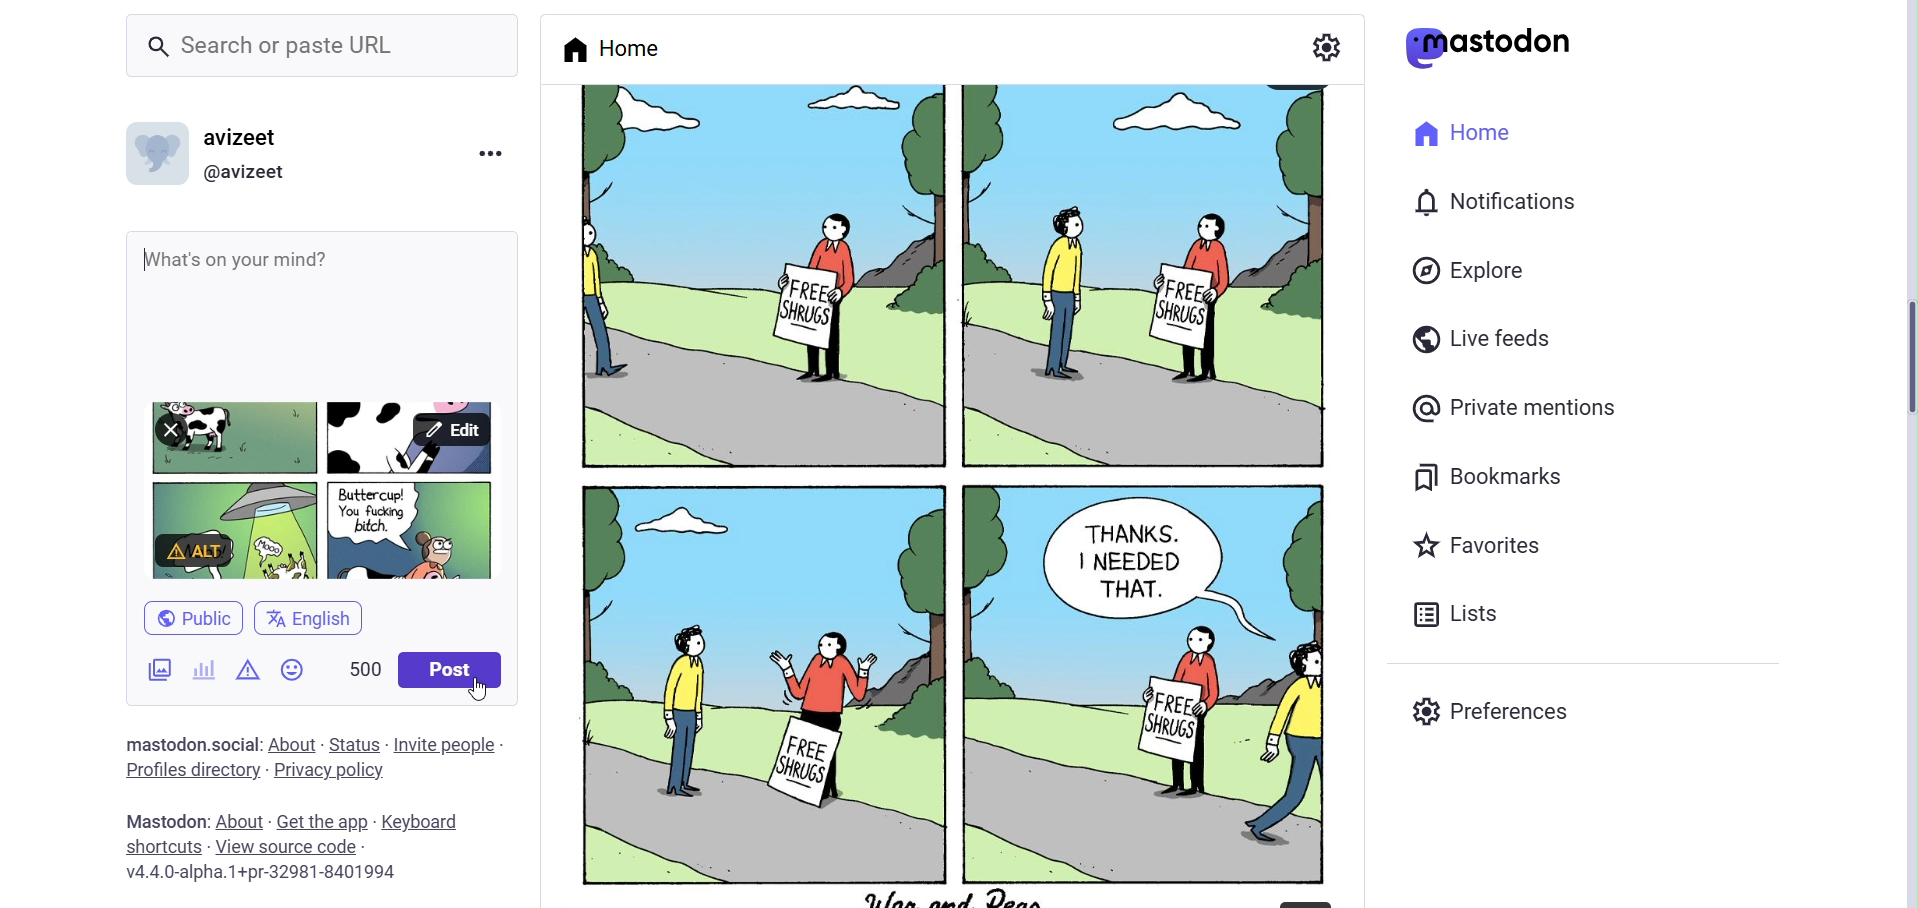 This screenshot has width=1918, height=908. What do you see at coordinates (163, 820) in the screenshot?
I see `Text` at bounding box center [163, 820].